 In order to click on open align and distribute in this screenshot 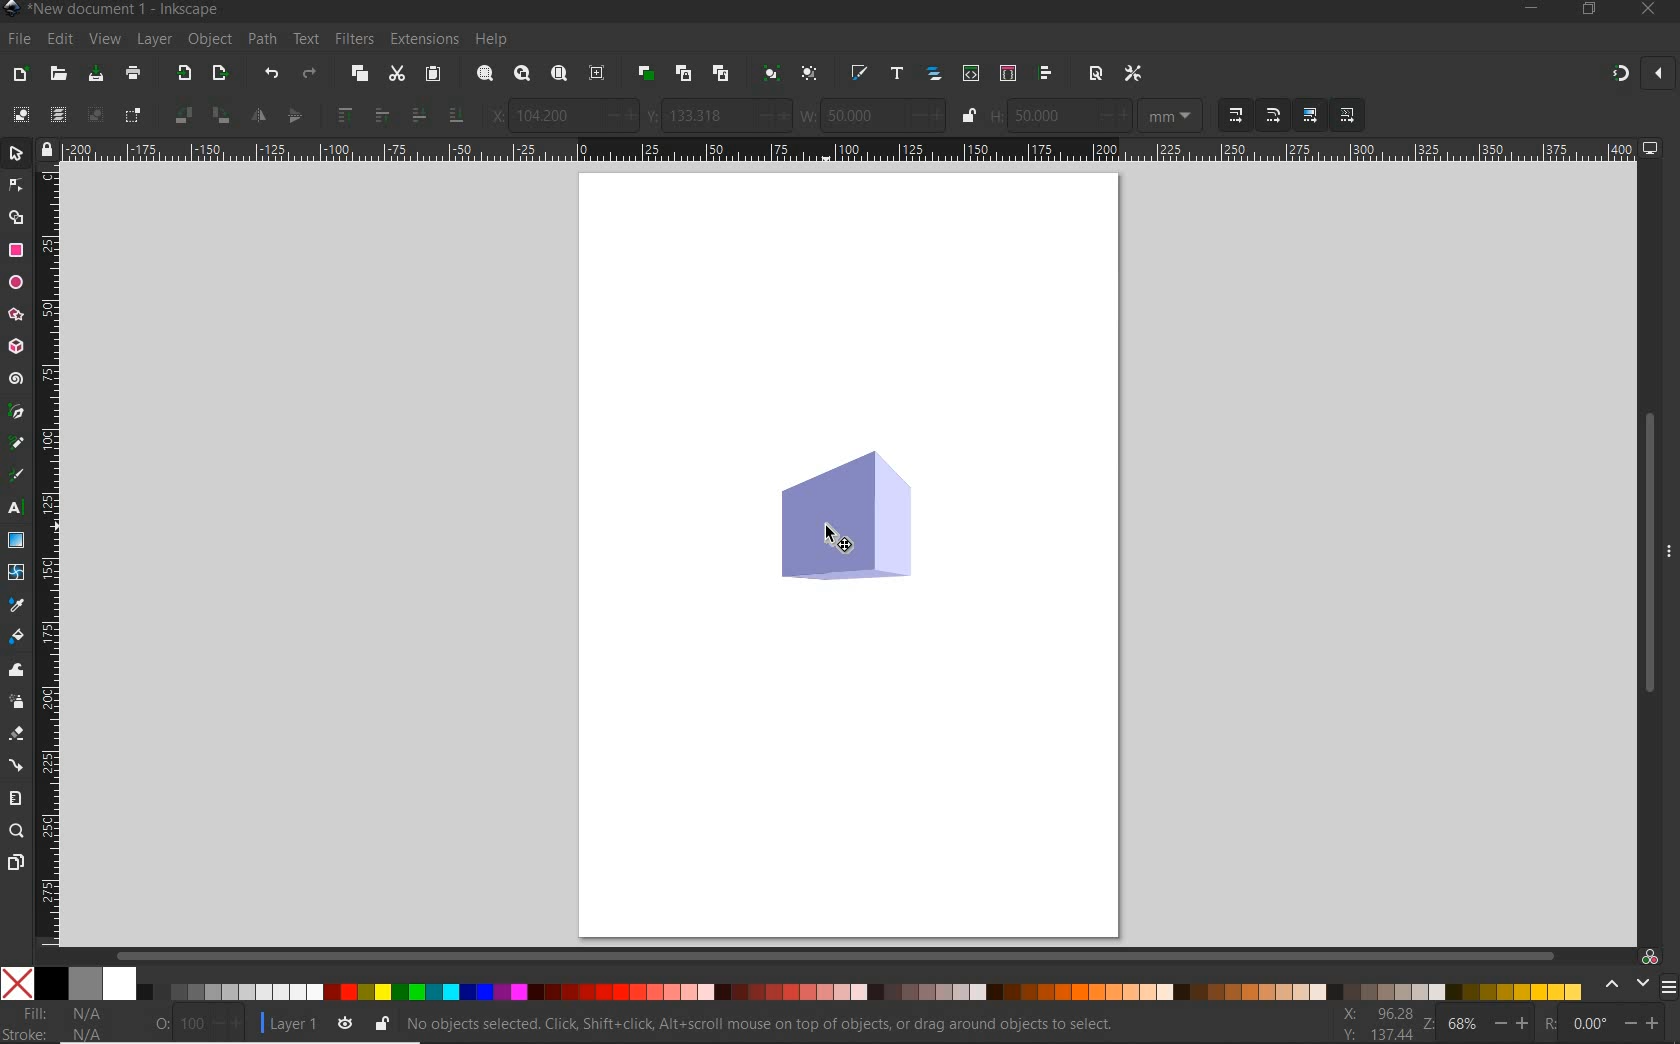, I will do `click(1046, 73)`.